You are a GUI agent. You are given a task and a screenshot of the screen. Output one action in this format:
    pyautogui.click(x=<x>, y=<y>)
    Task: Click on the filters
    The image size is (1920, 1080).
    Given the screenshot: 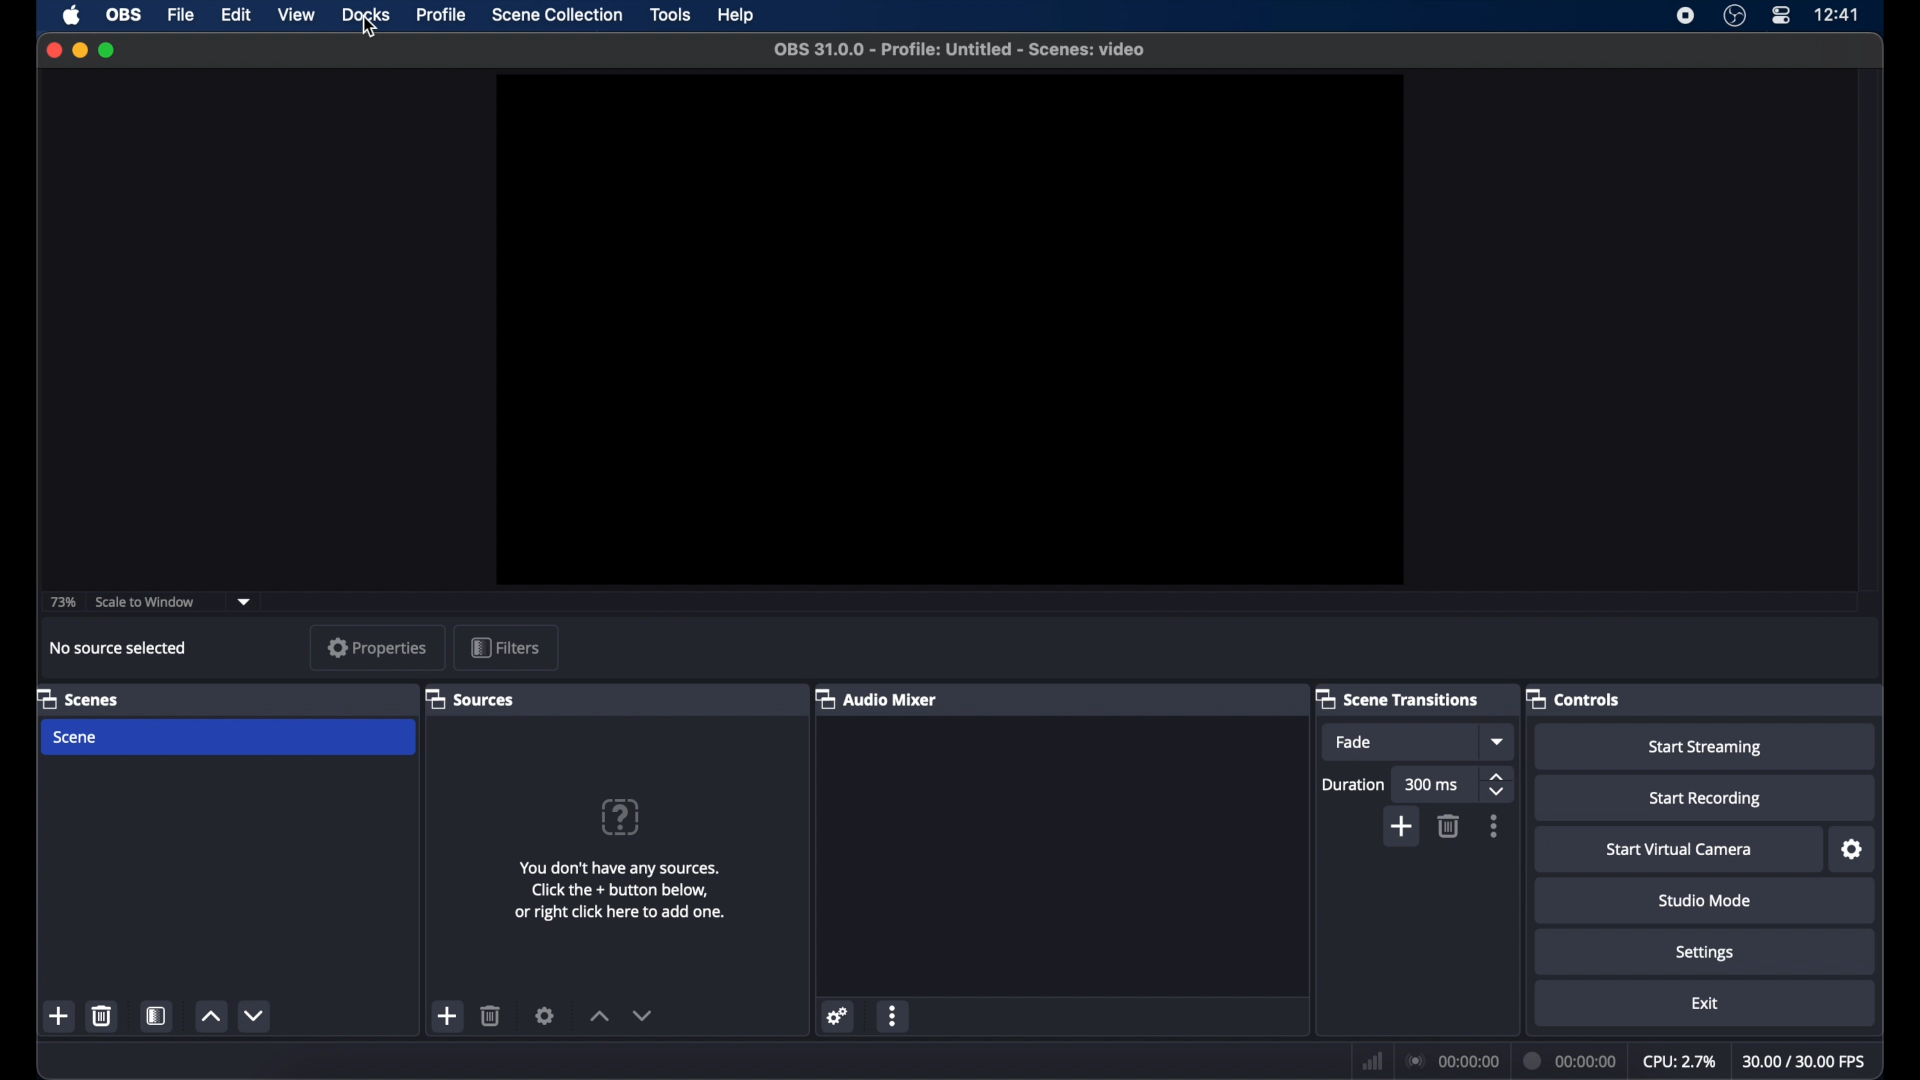 What is the action you would take?
    pyautogui.click(x=505, y=646)
    